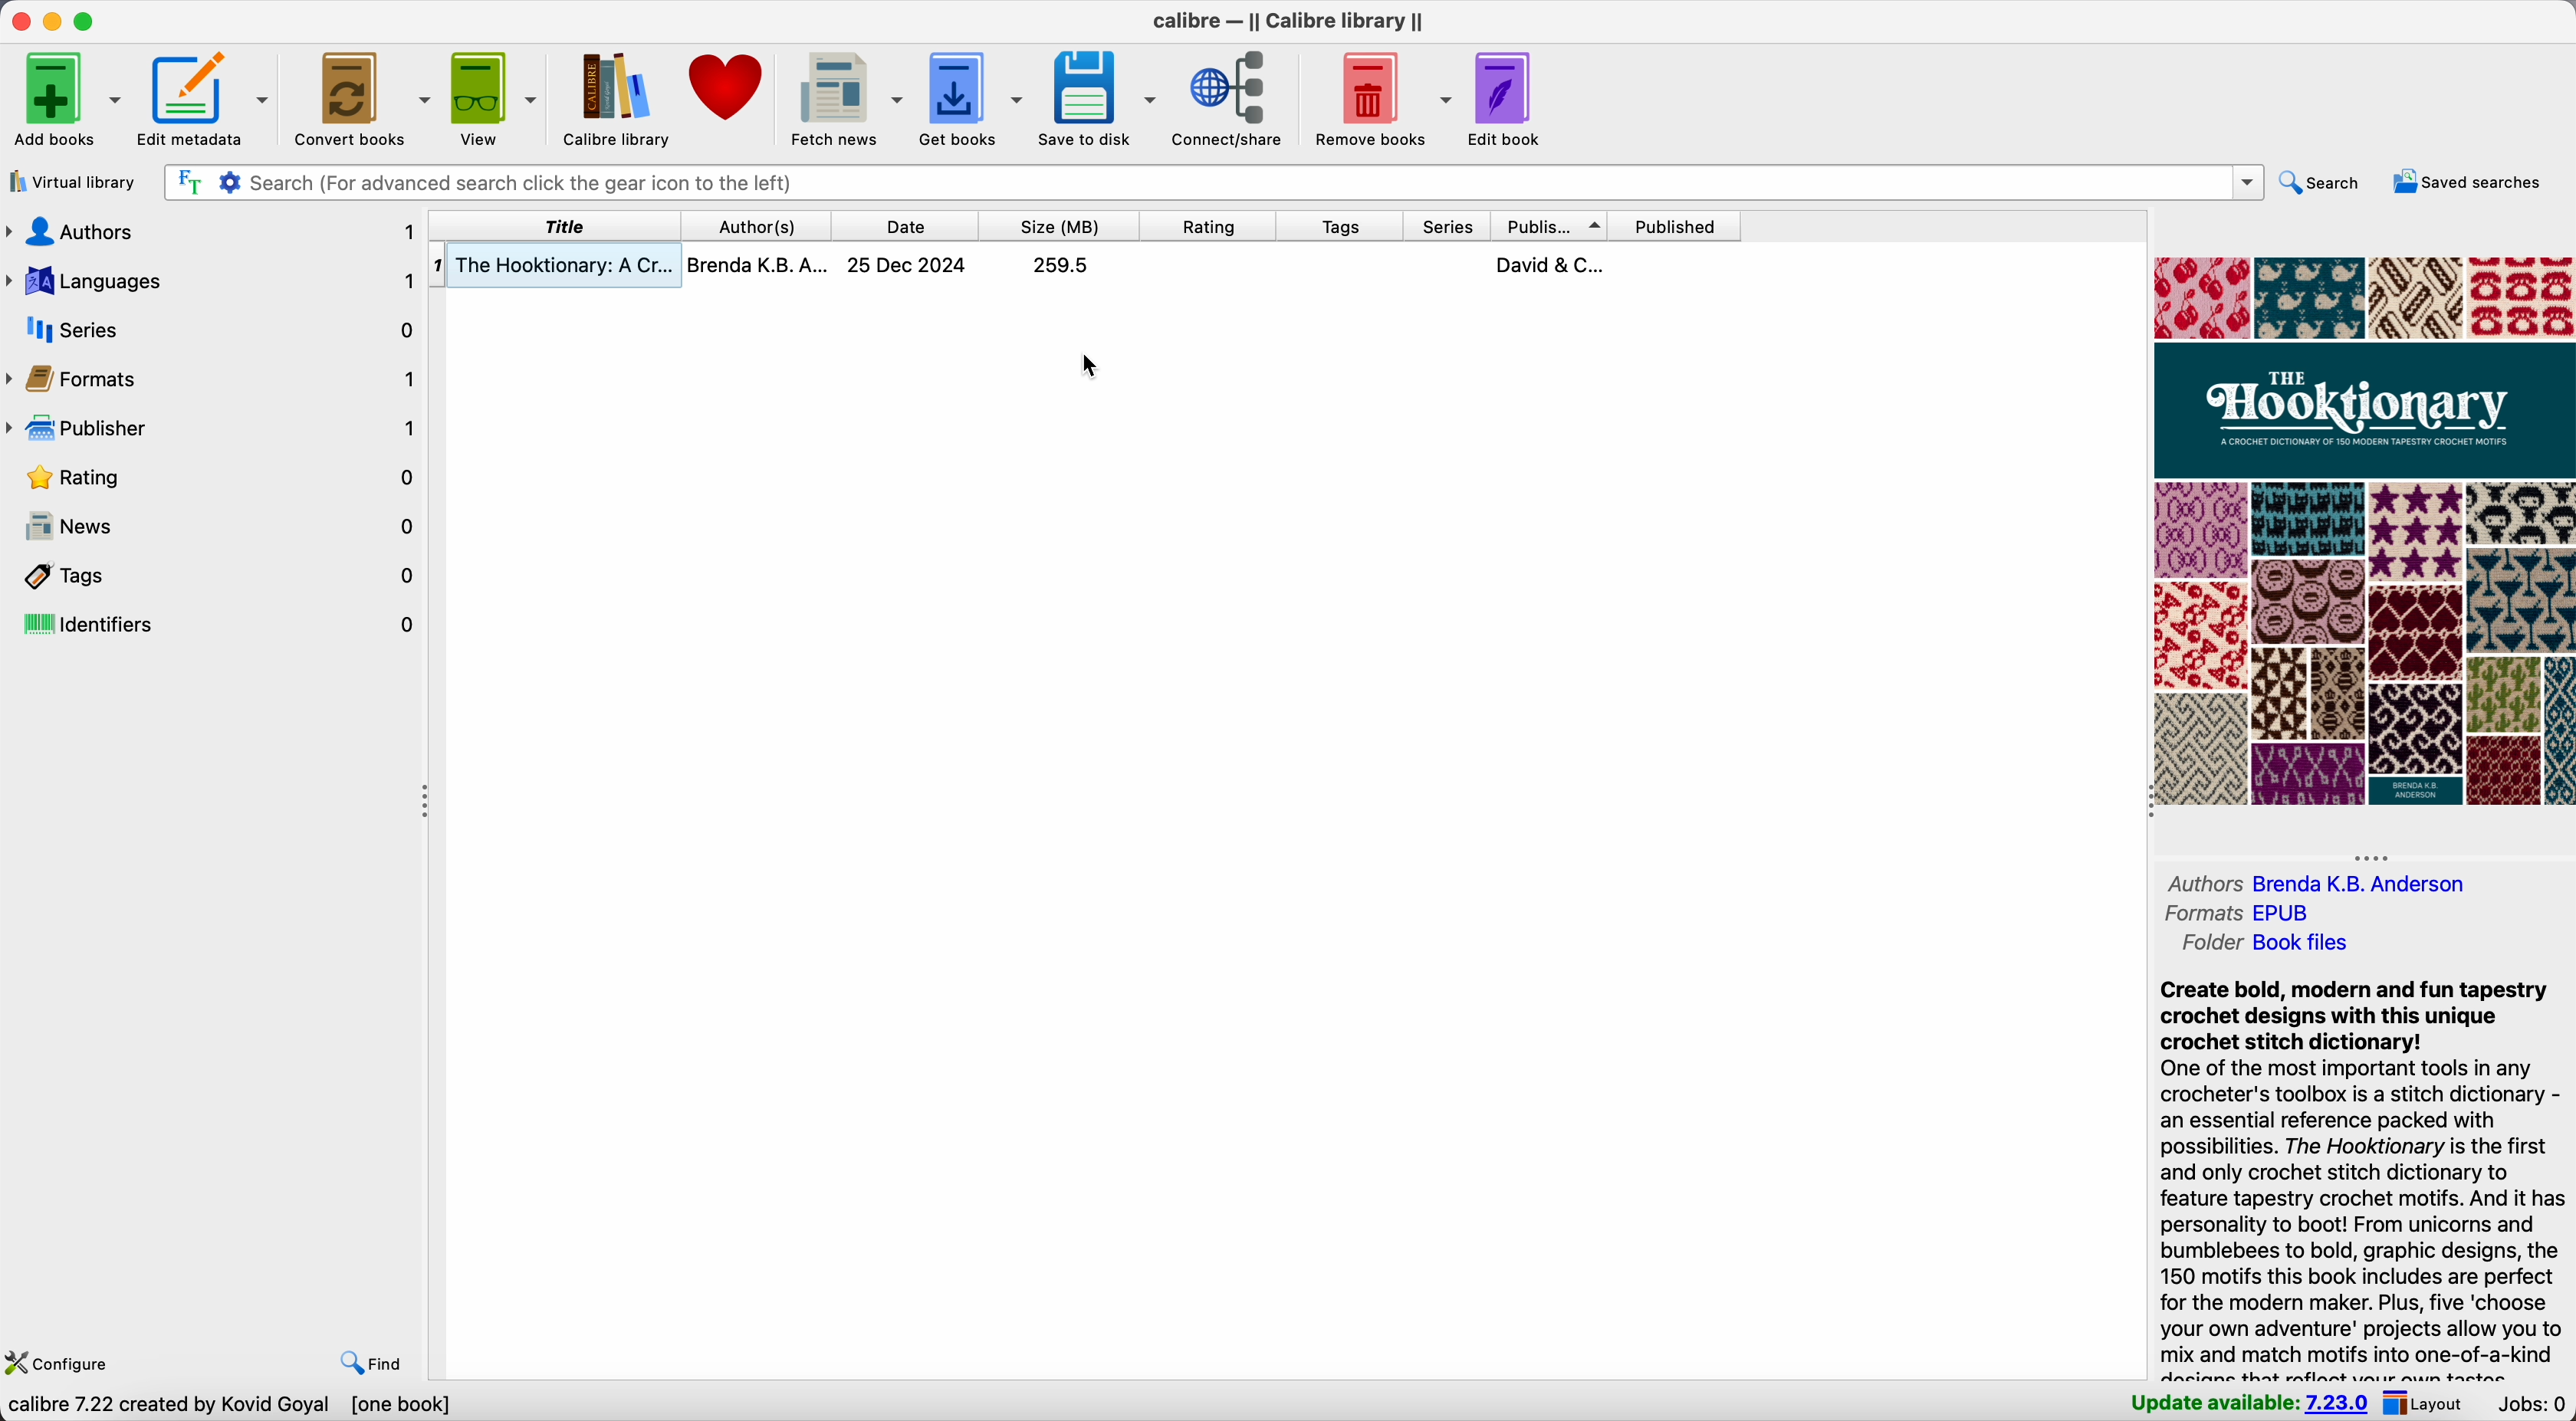 Image resolution: width=2576 pixels, height=1421 pixels. Describe the element at coordinates (552, 226) in the screenshot. I see `Title` at that location.